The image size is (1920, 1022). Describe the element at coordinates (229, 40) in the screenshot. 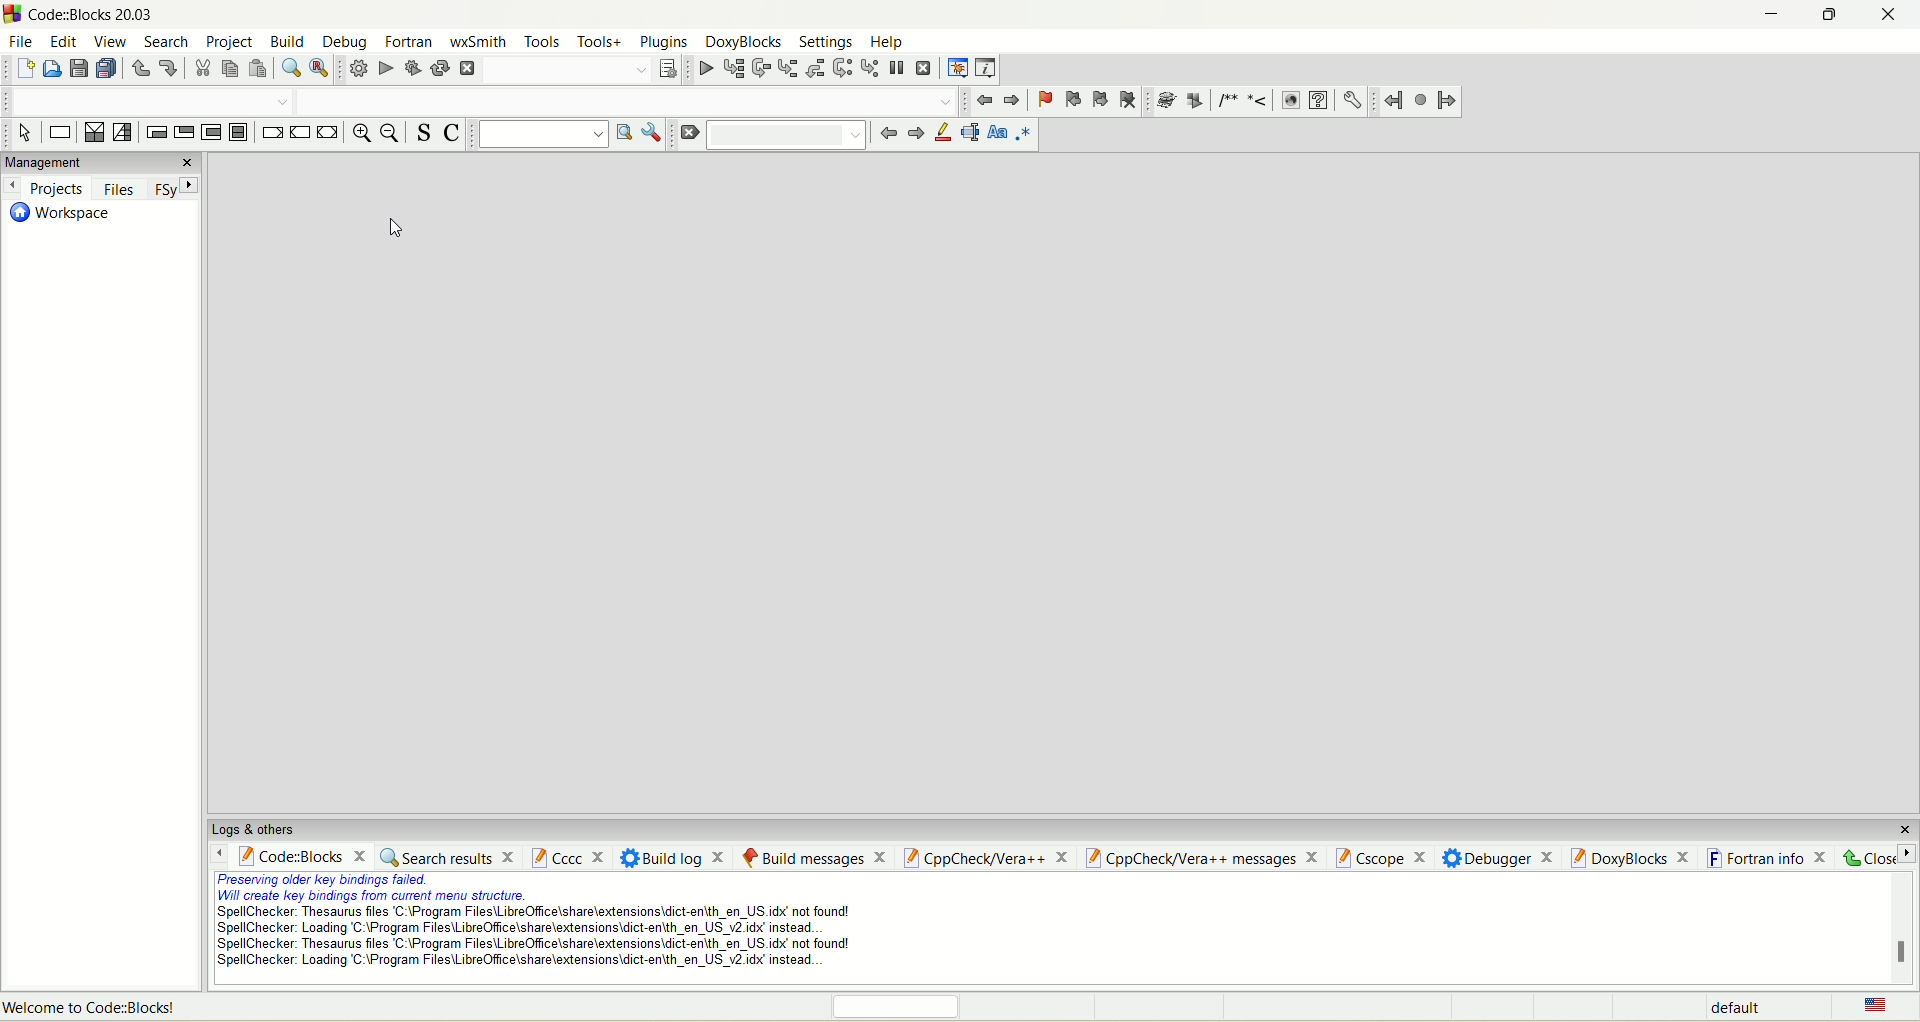

I see `project` at that location.